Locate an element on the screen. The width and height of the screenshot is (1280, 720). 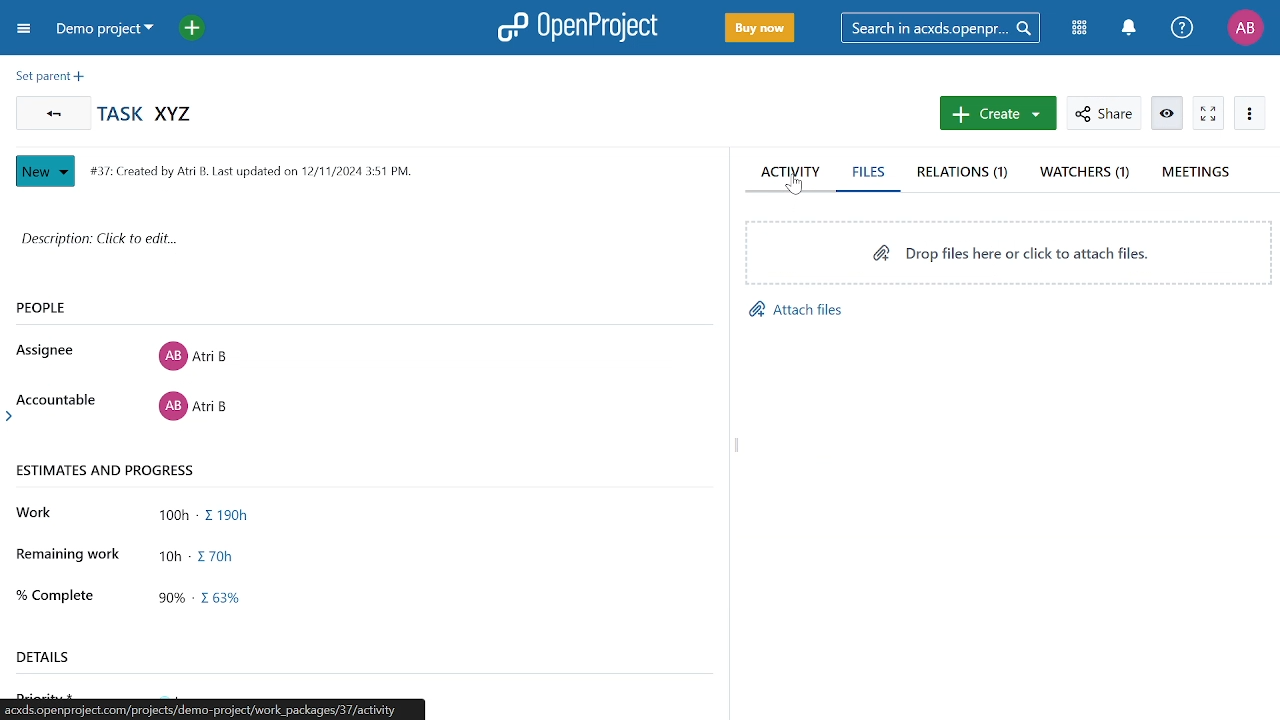
Percentage completed is located at coordinates (415, 600).